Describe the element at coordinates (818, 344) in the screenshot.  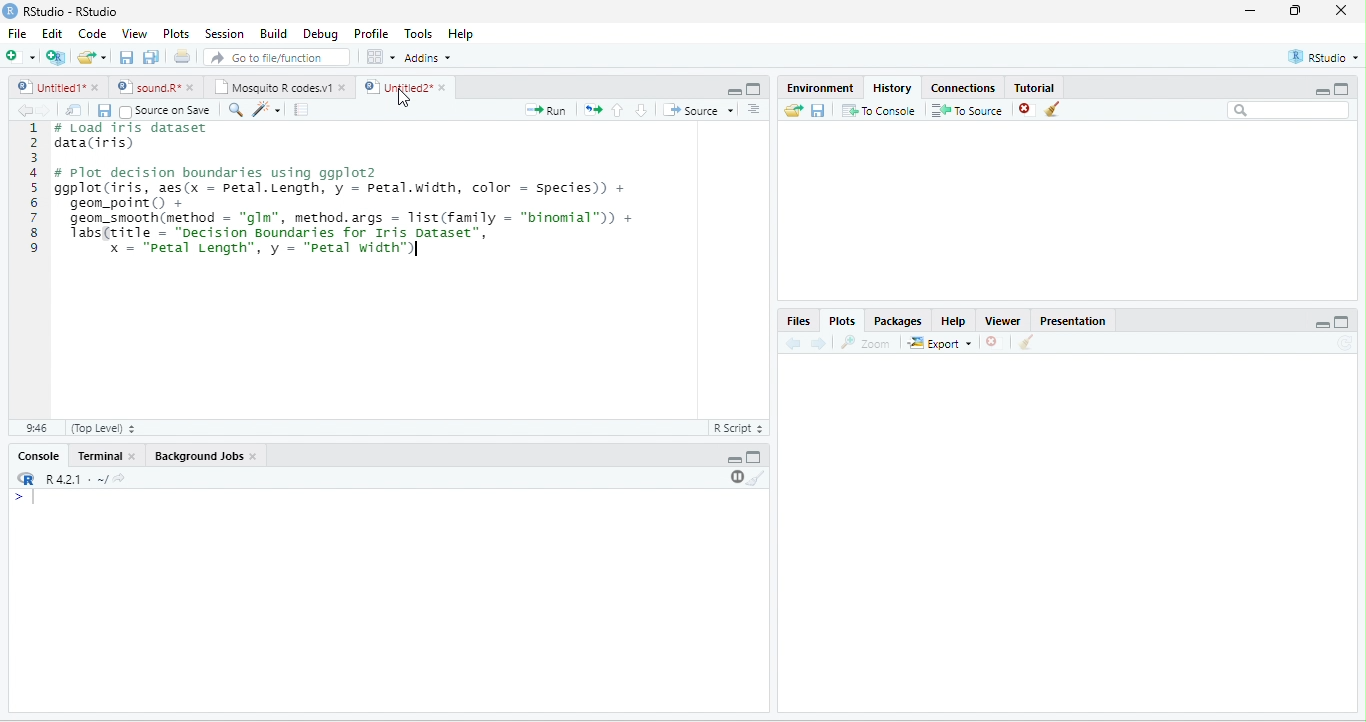
I see `forward` at that location.